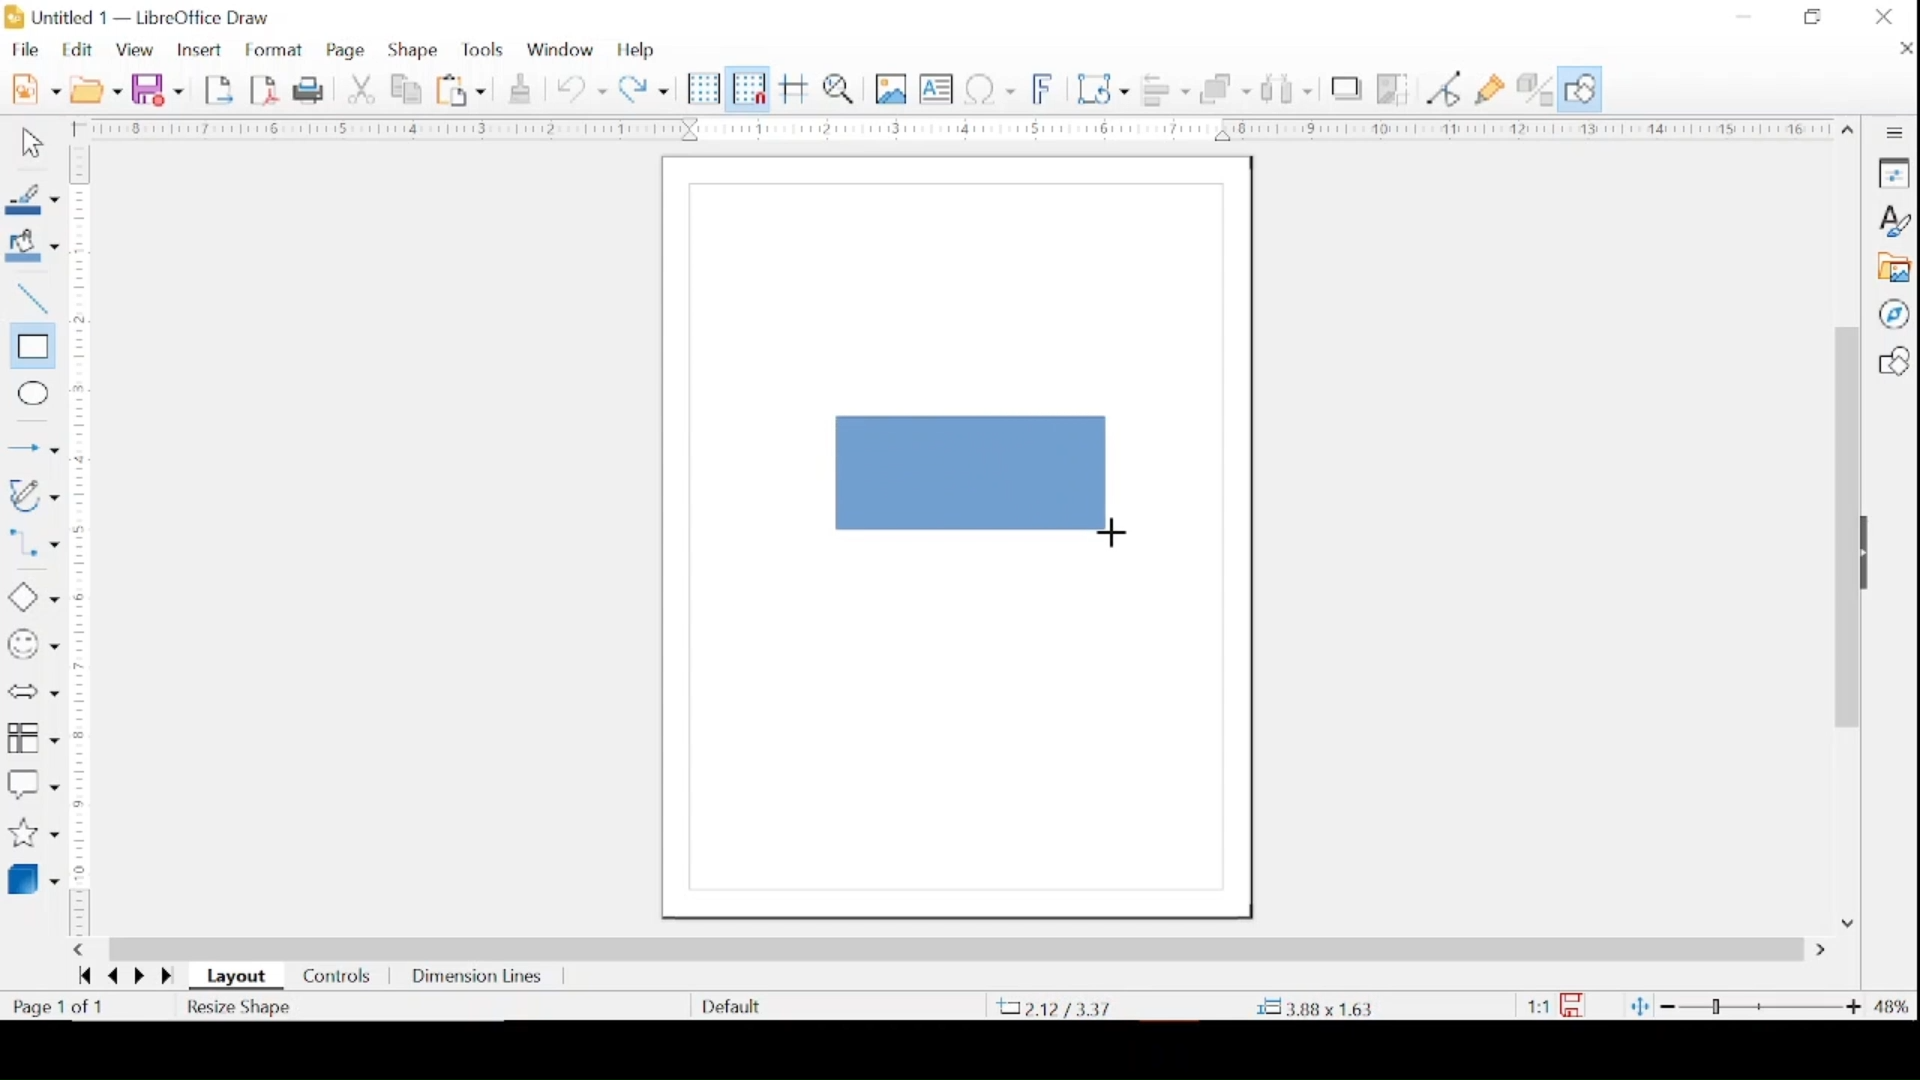 The height and width of the screenshot is (1080, 1920). I want to click on show draw functions, so click(1491, 90).